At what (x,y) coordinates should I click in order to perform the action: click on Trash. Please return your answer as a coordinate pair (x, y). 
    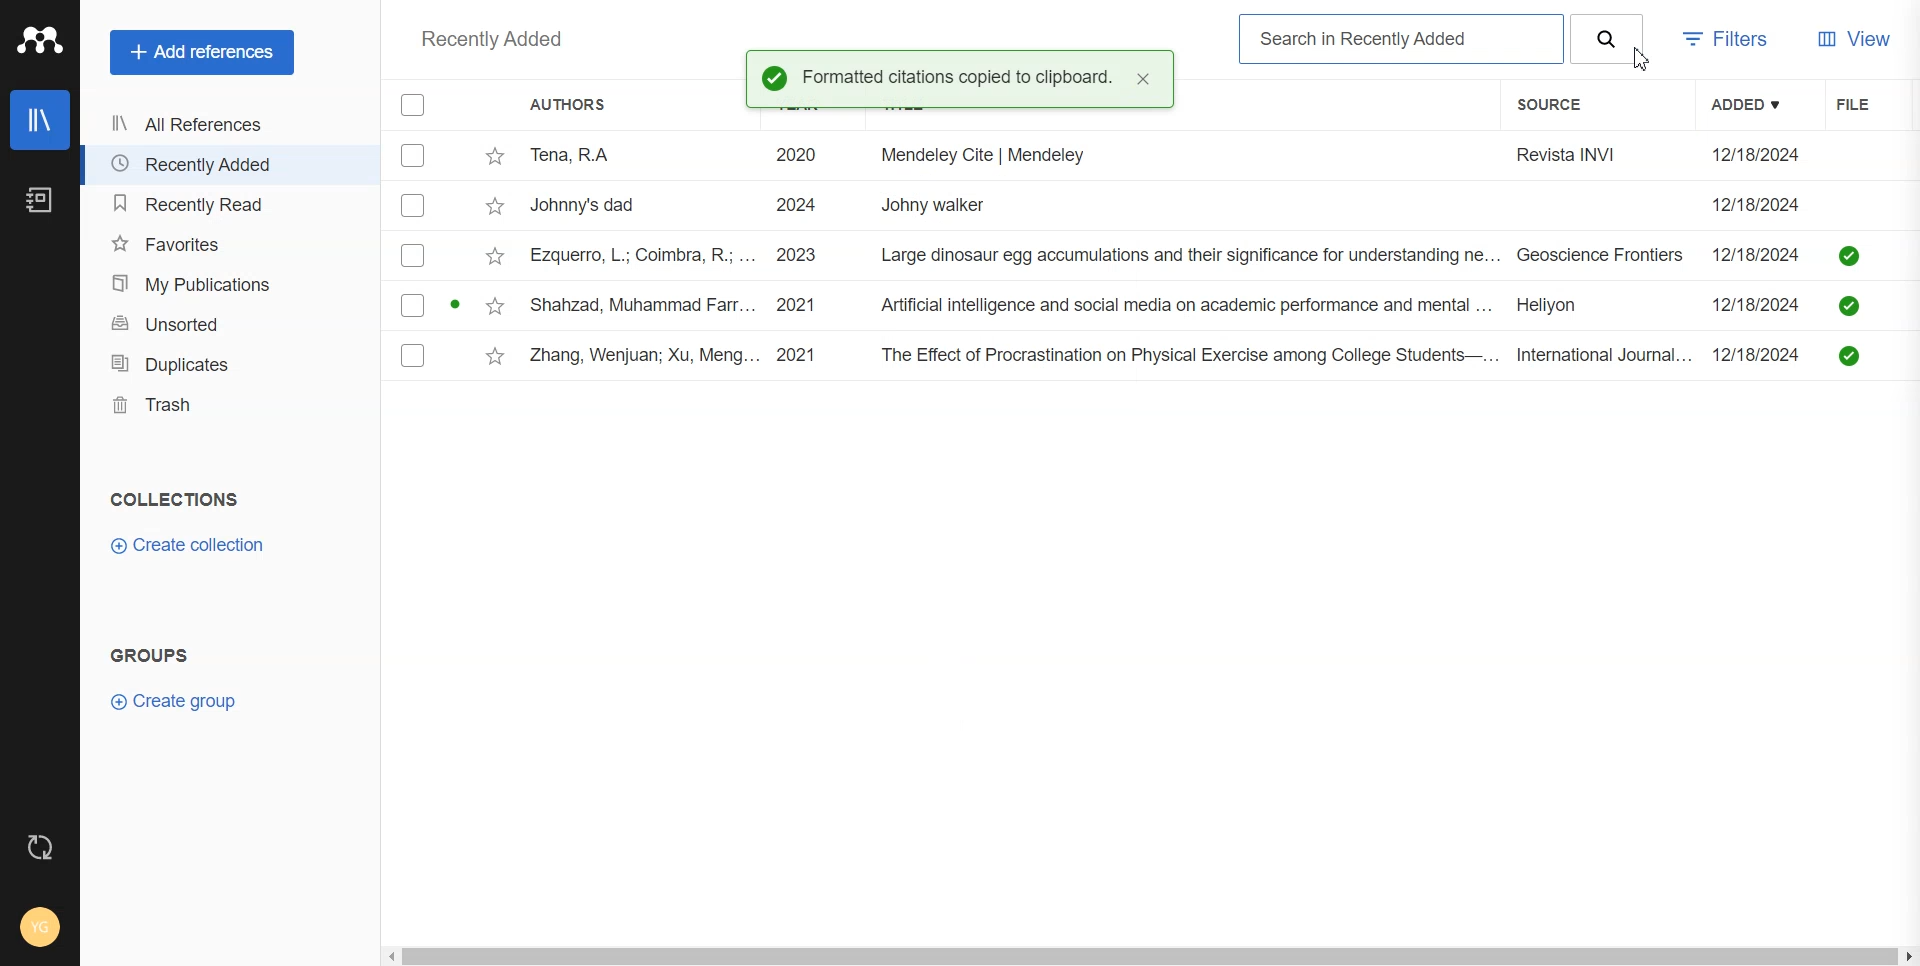
    Looking at the image, I should click on (231, 404).